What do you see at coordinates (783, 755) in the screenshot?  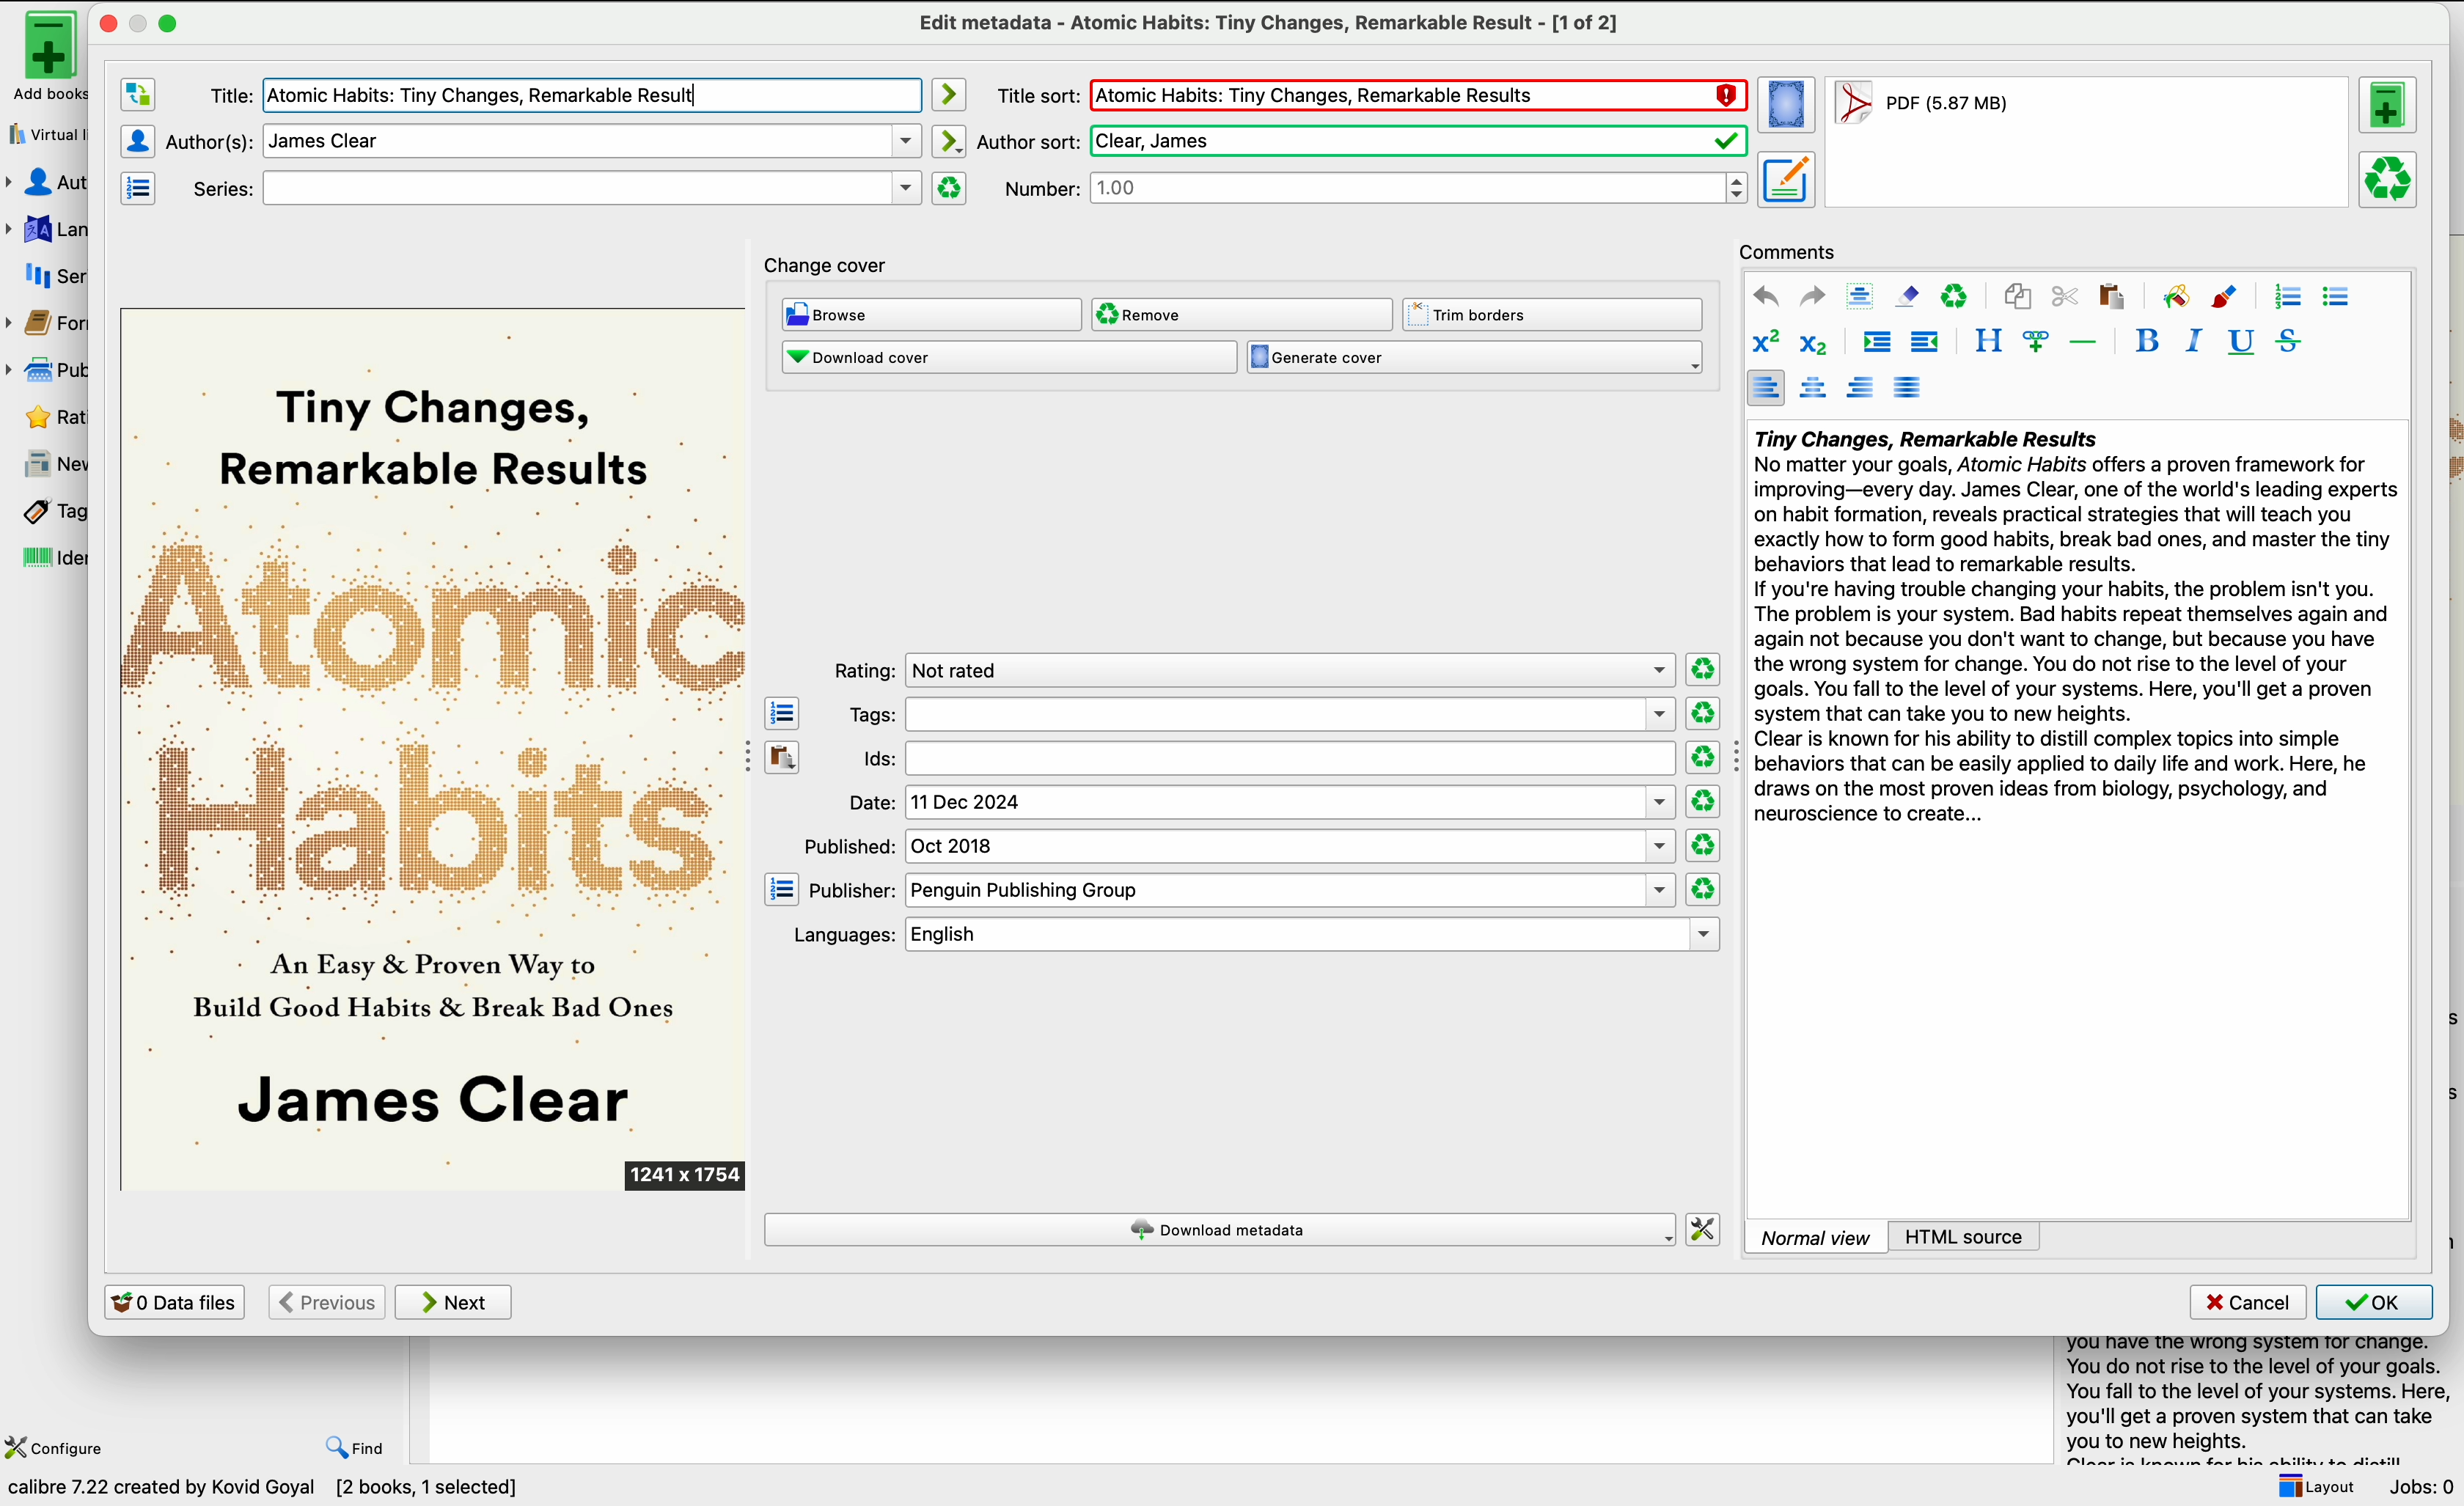 I see `paste the contents of the clipboard` at bounding box center [783, 755].